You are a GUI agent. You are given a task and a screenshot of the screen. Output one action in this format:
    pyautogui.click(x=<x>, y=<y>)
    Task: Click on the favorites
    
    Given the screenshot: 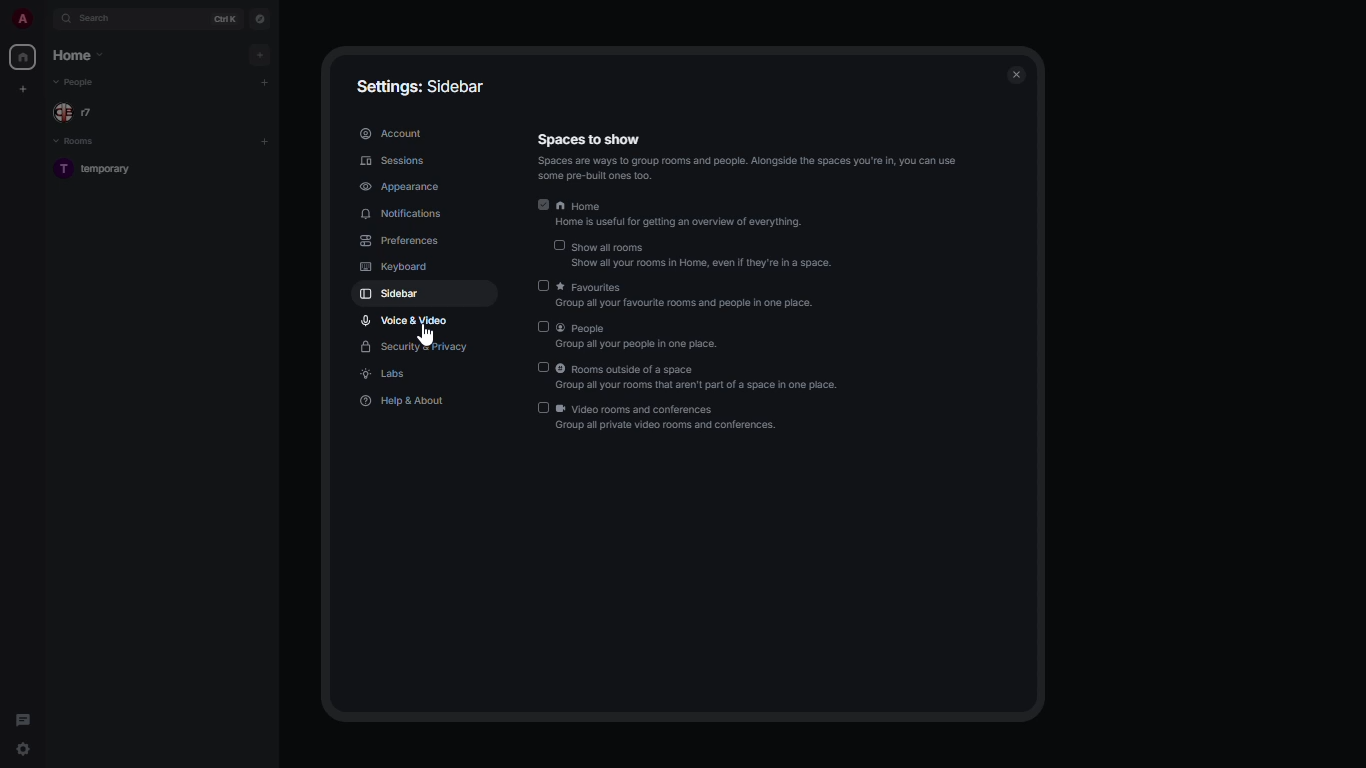 What is the action you would take?
    pyautogui.click(x=686, y=294)
    